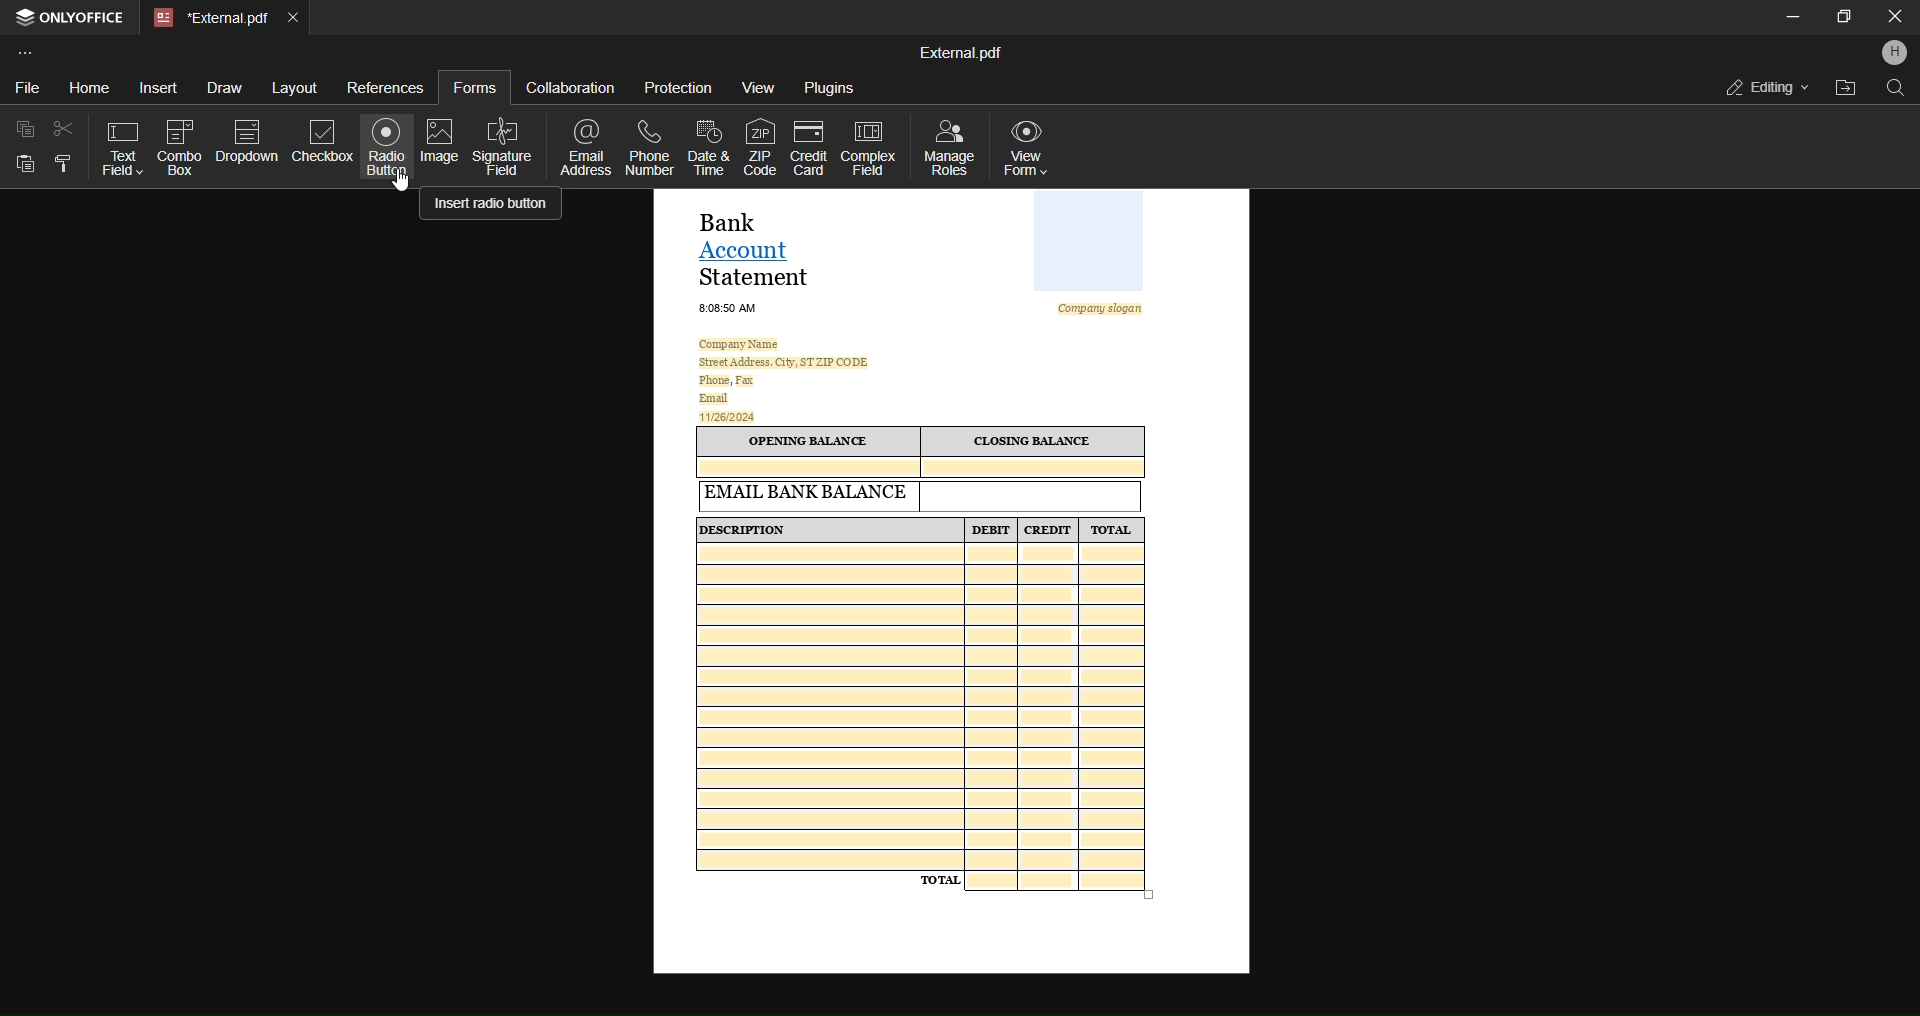  Describe the element at coordinates (209, 19) in the screenshot. I see `current open tab` at that location.